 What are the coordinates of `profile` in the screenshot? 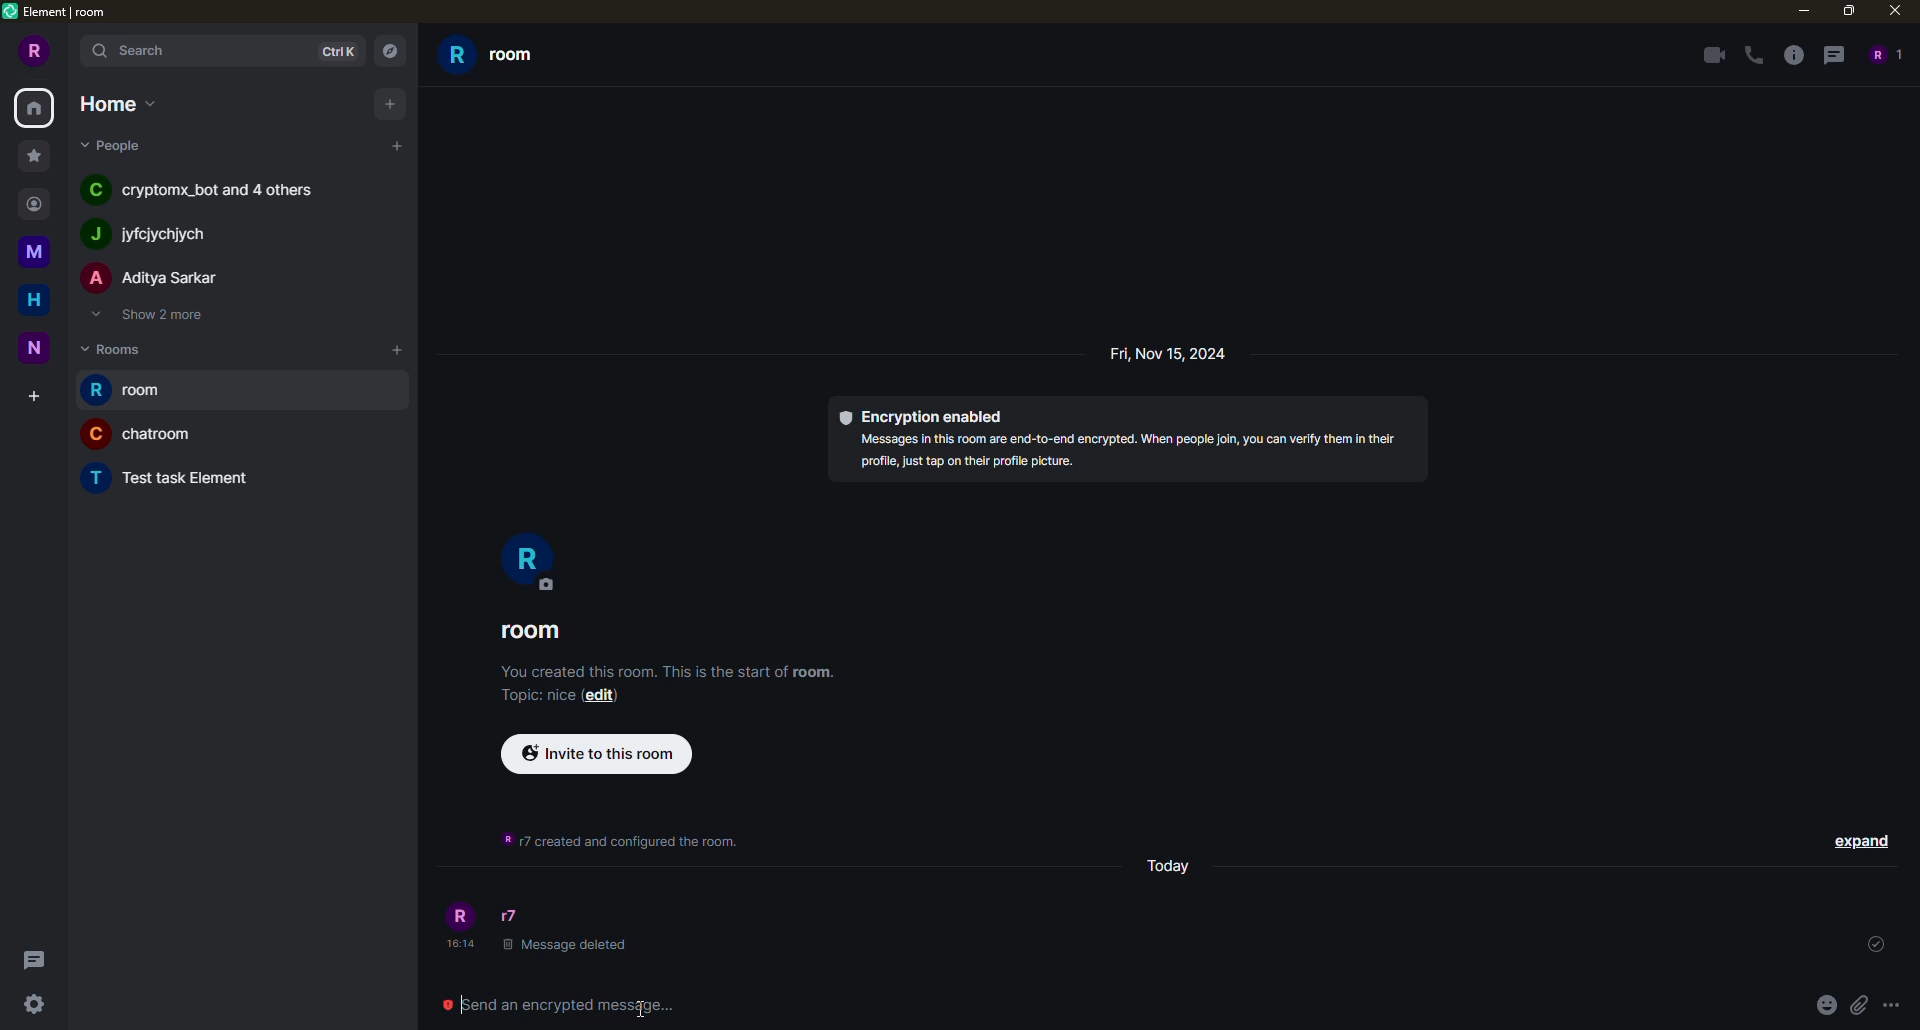 It's located at (33, 53).